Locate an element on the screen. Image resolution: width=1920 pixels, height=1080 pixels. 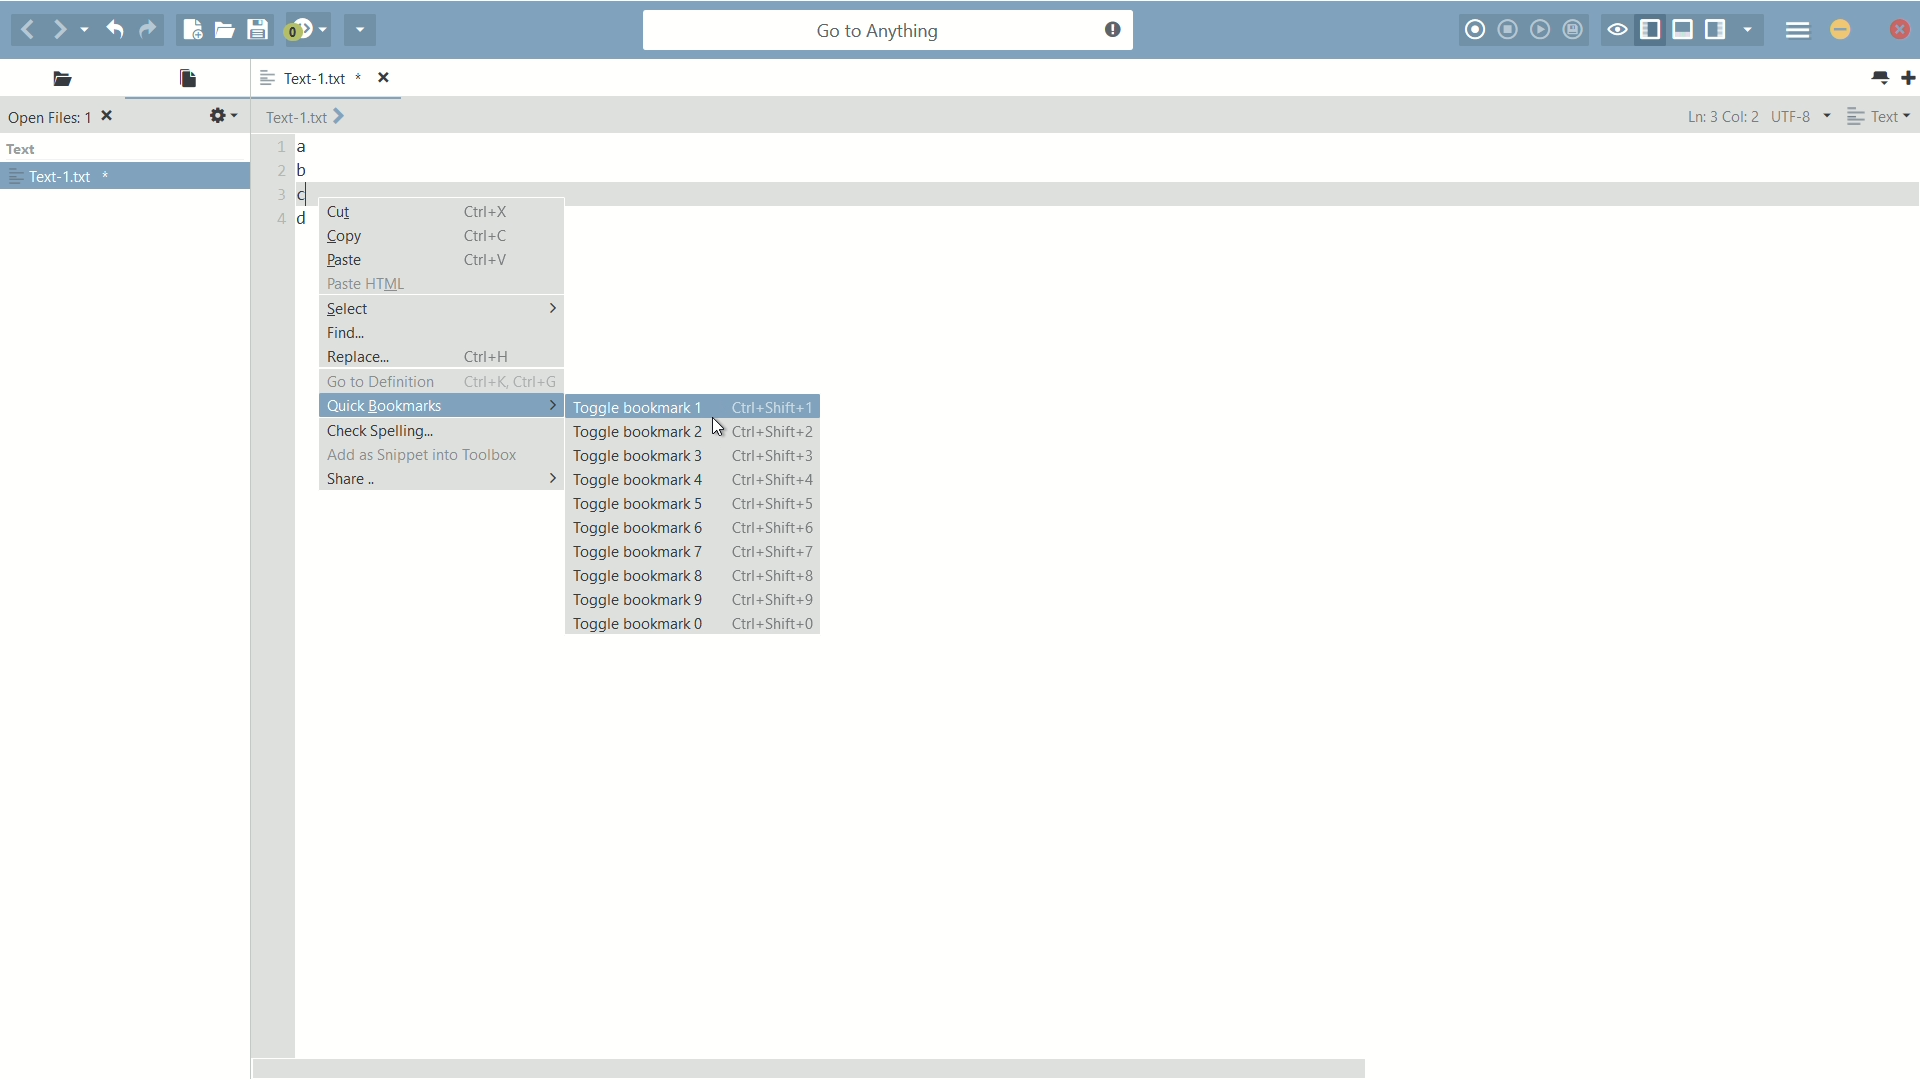
go to bookmark 1 is located at coordinates (693, 650).